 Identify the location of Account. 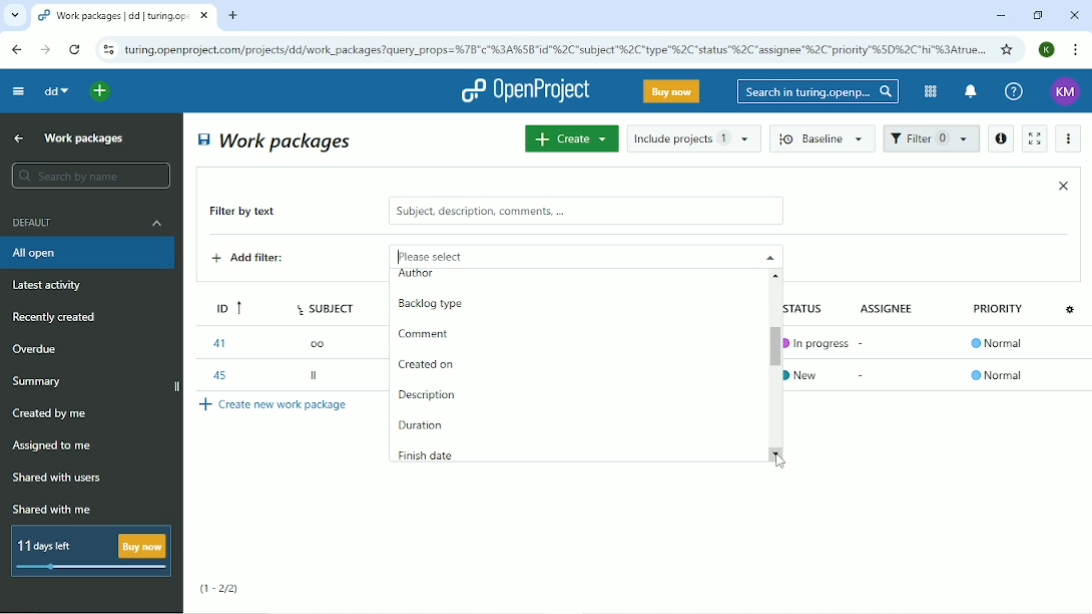
(1048, 49).